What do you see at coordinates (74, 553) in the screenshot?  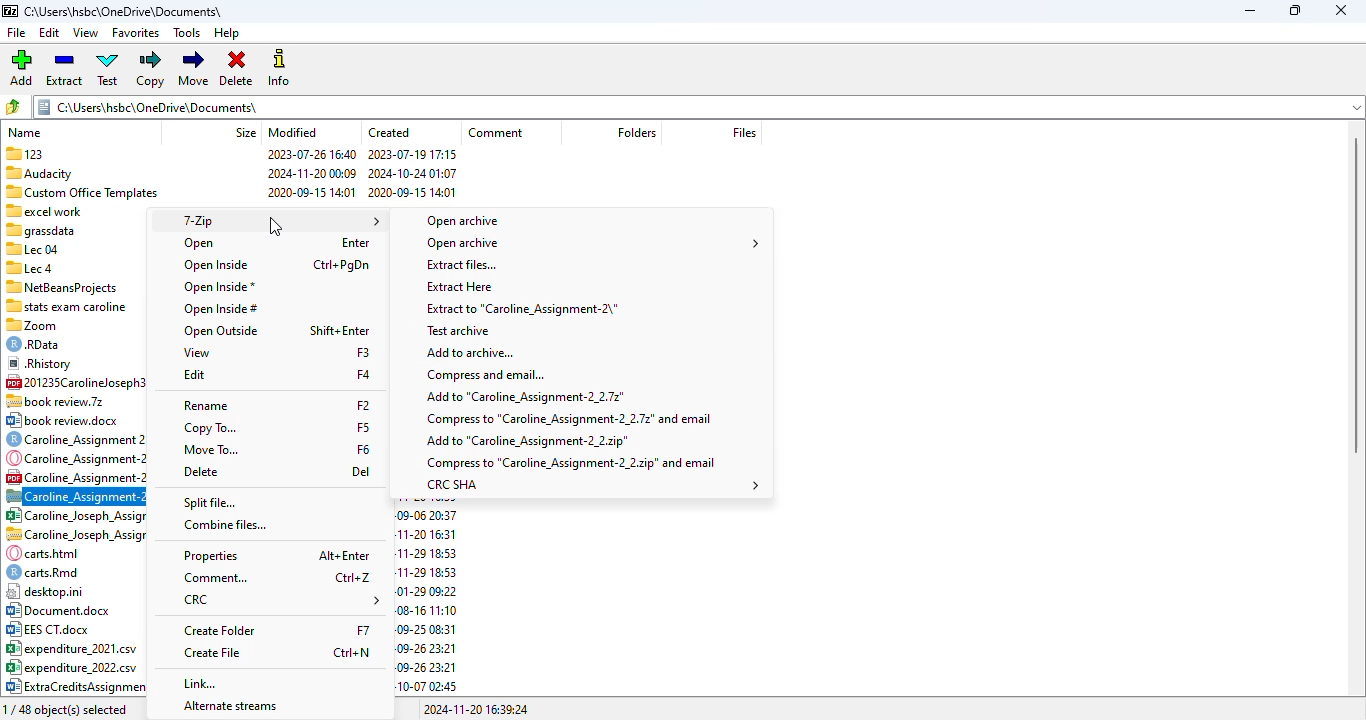 I see `carts.htm! 624921 2022-11-29 1853 2022-11-29 18:53` at bounding box center [74, 553].